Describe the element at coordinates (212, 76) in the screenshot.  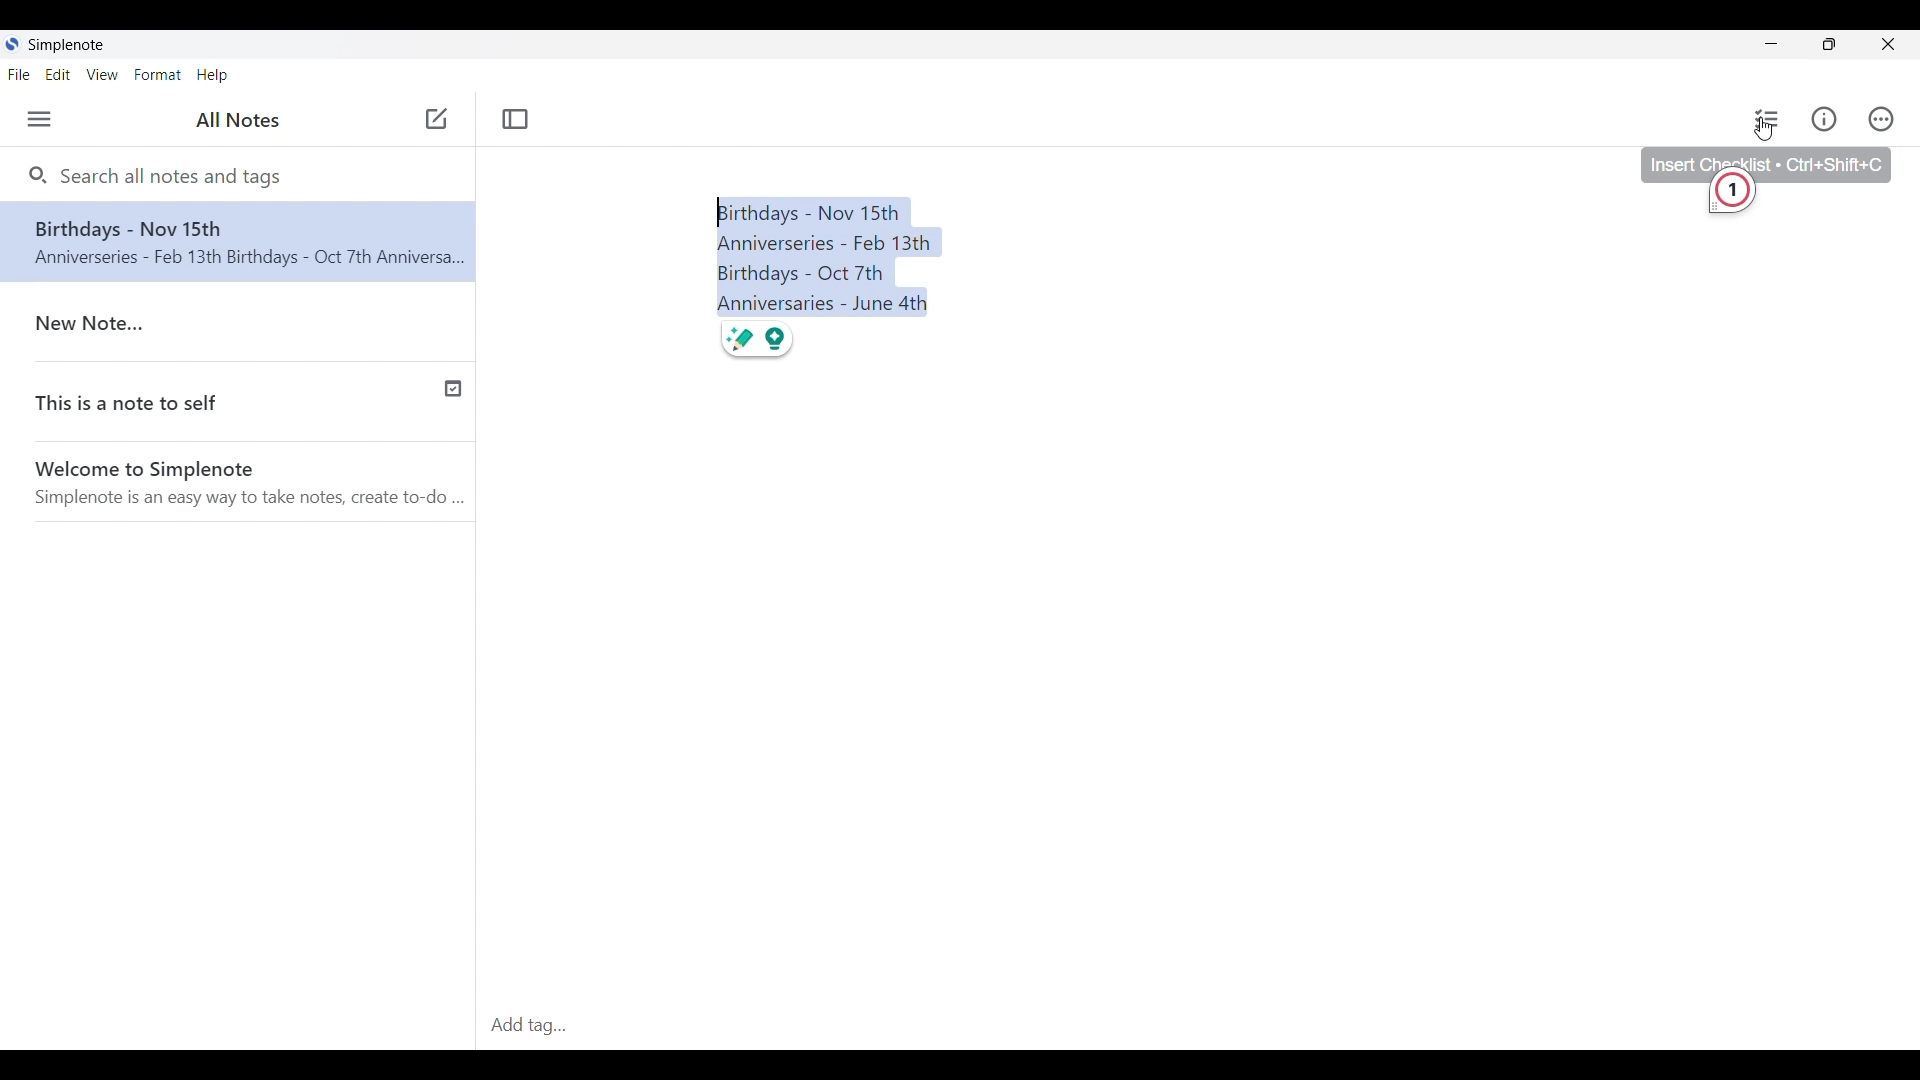
I see `Help menu` at that location.